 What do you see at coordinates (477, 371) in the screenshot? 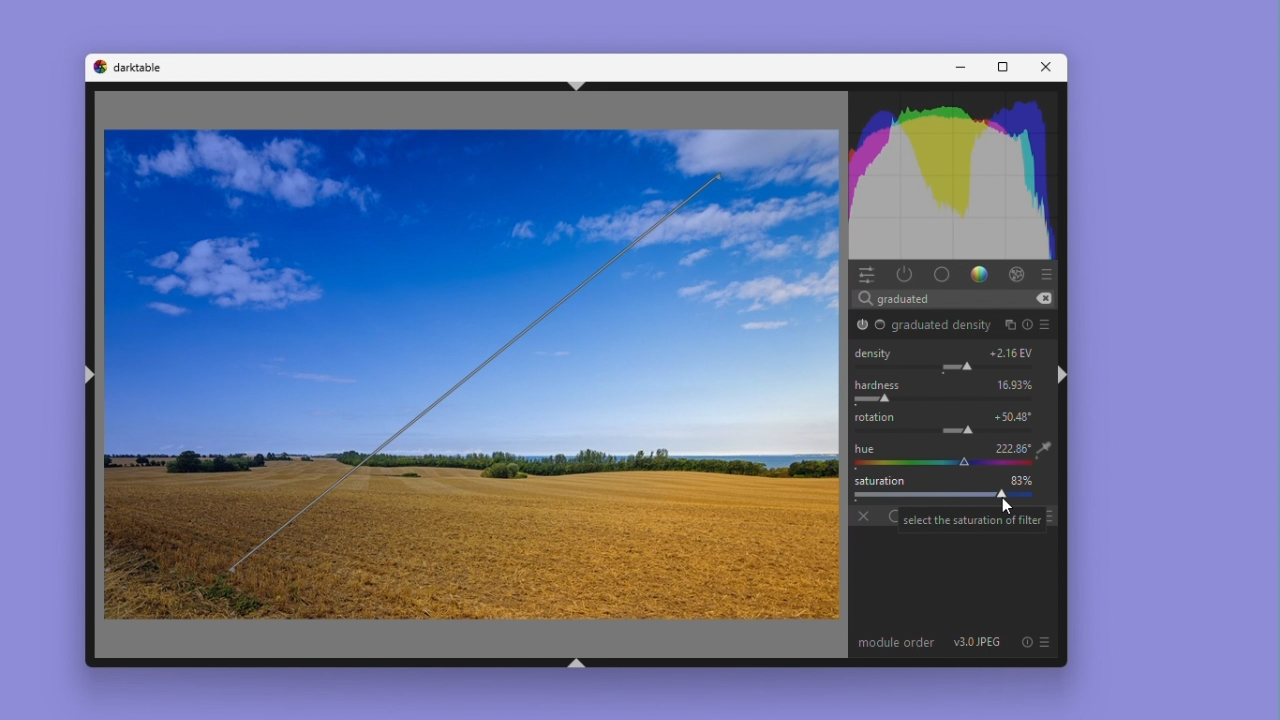
I see `rotation bar` at bounding box center [477, 371].